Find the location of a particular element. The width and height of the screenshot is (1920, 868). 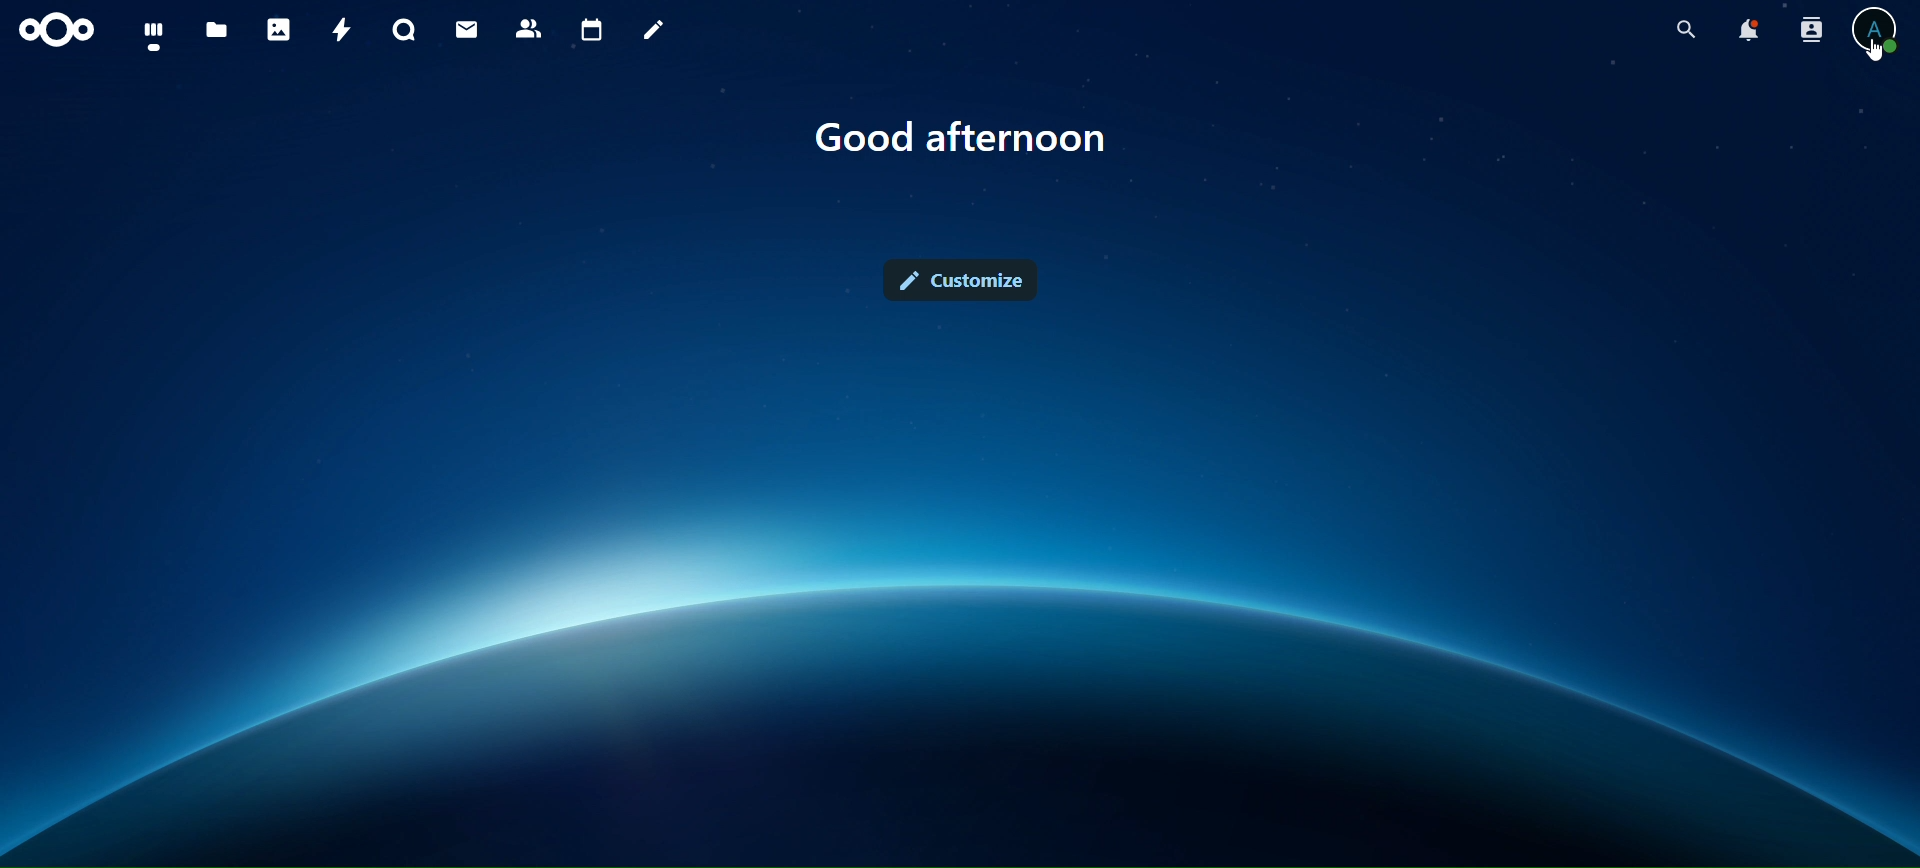

talk is located at coordinates (400, 32).